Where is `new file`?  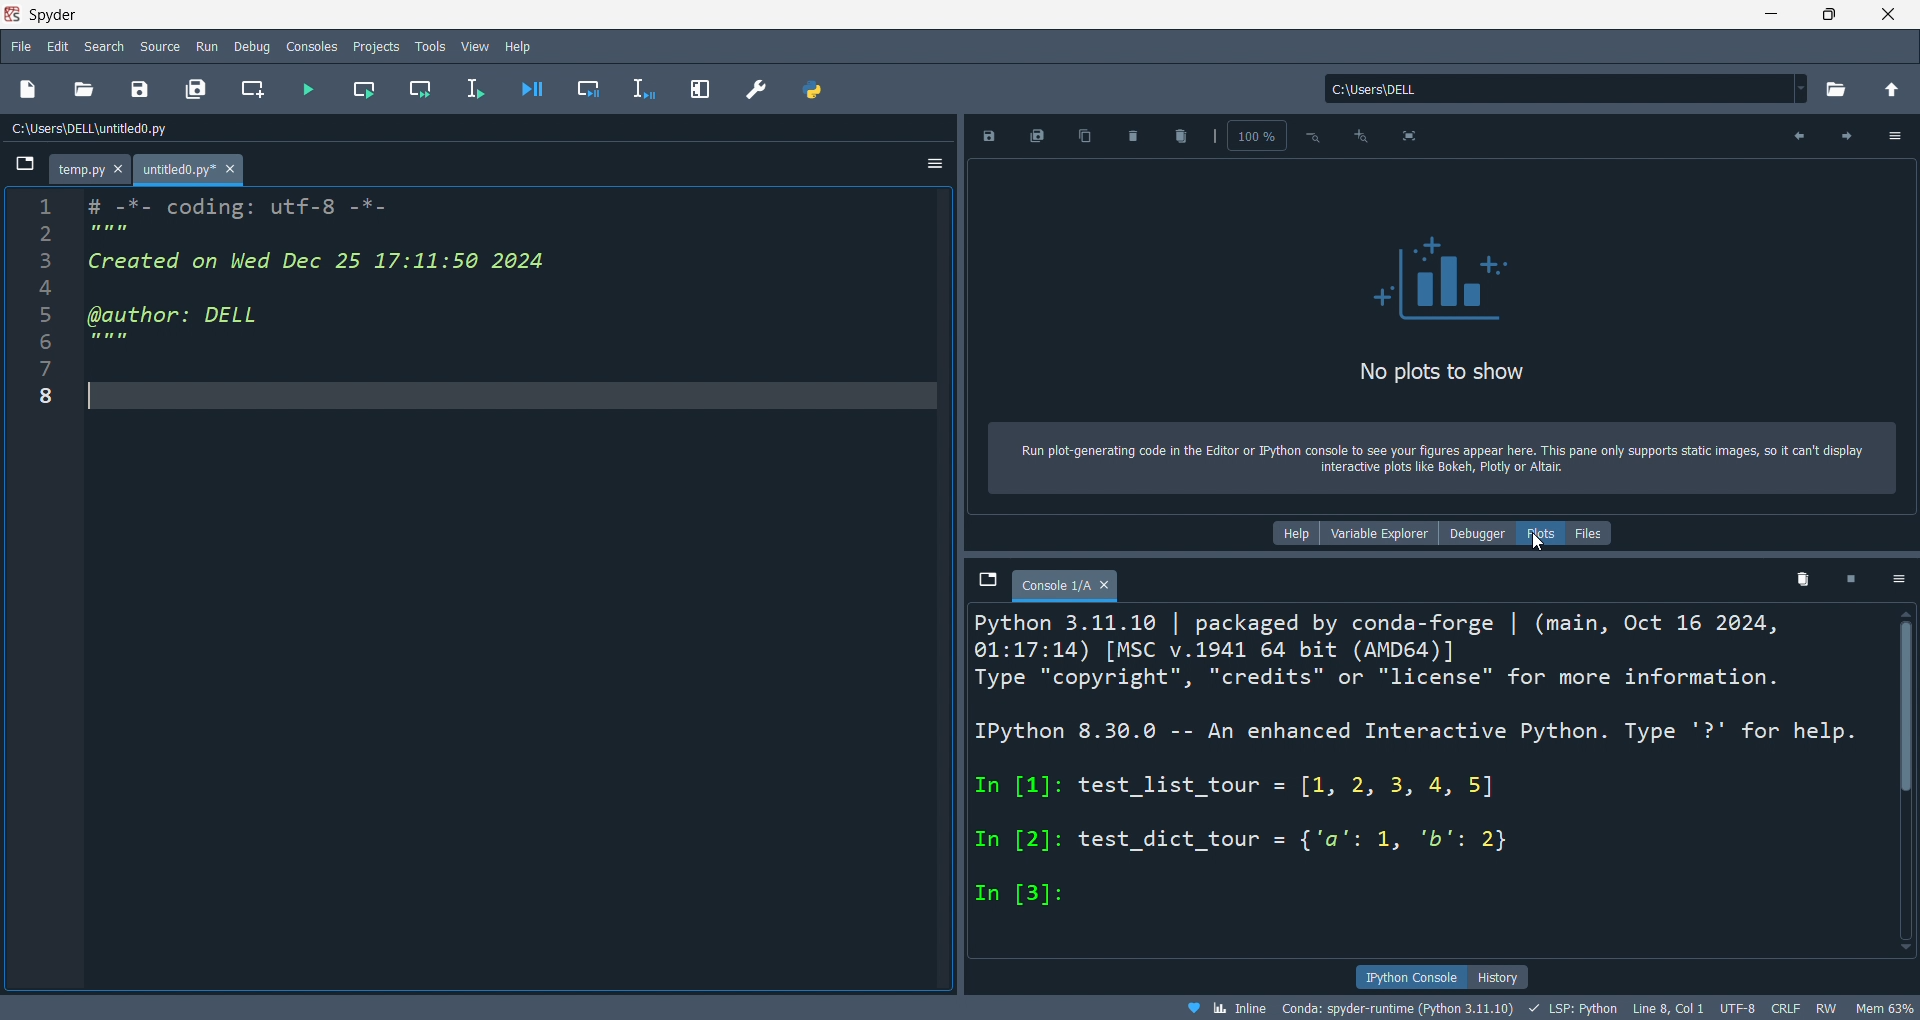 new file is located at coordinates (30, 90).